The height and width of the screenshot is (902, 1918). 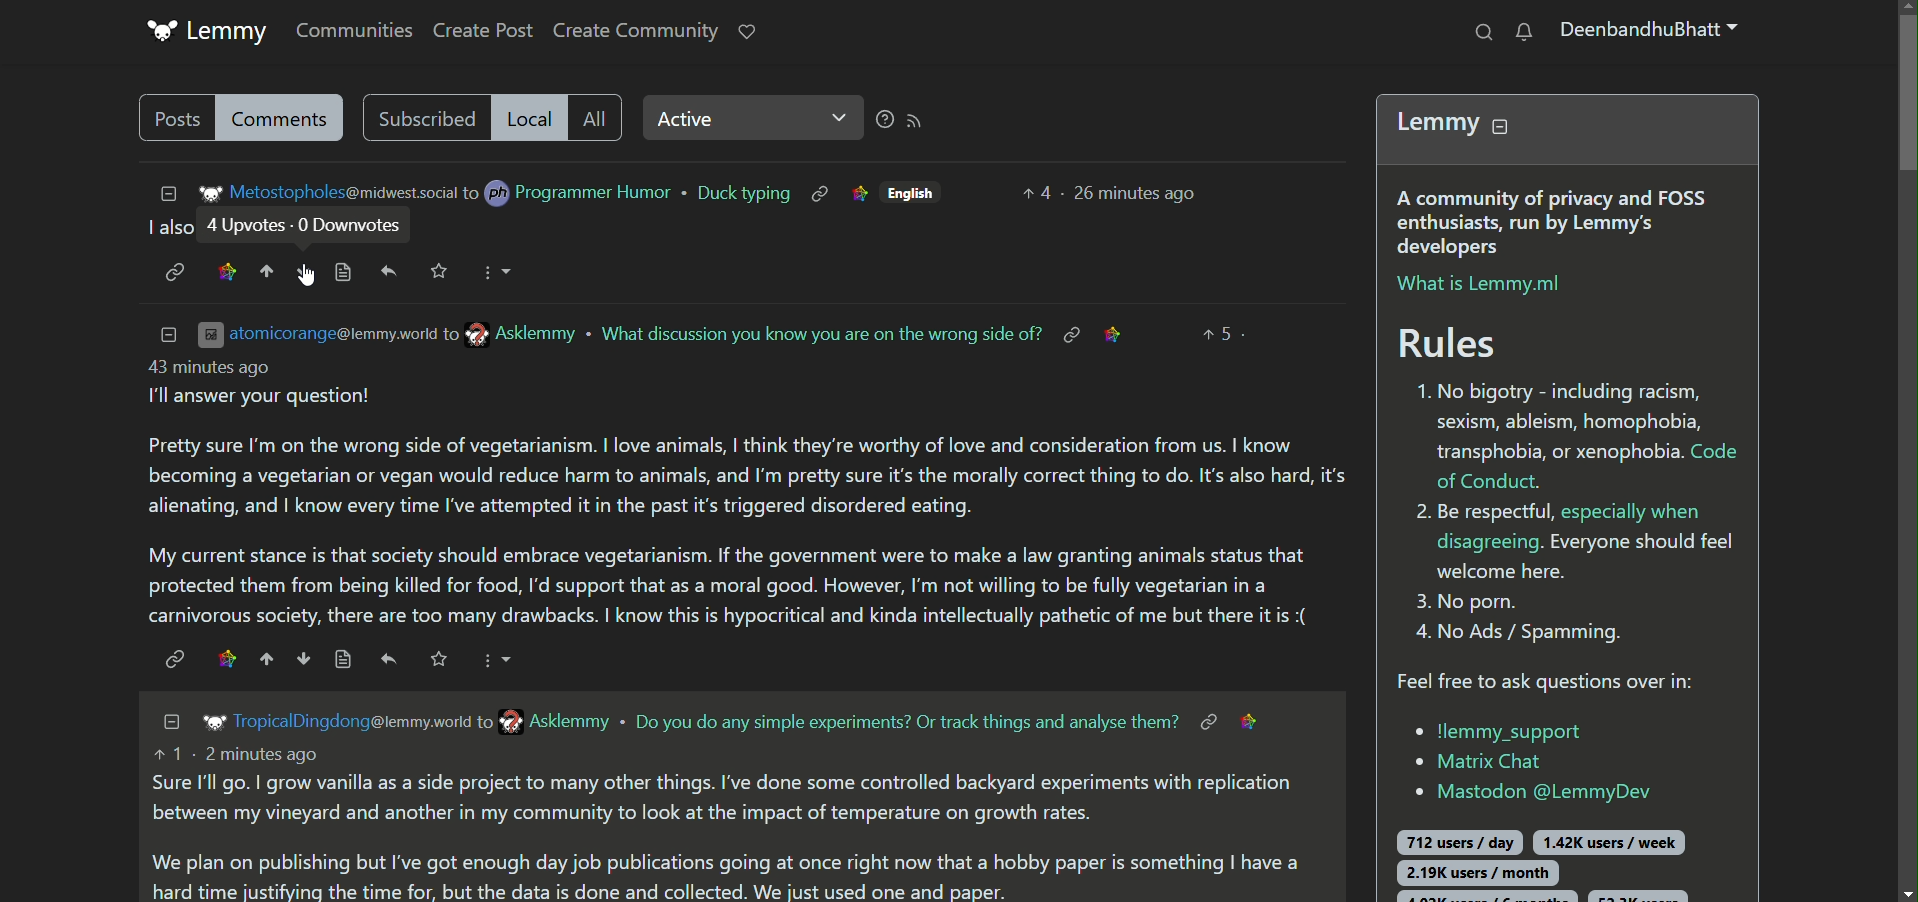 I want to click on highlight, so click(x=1257, y=720).